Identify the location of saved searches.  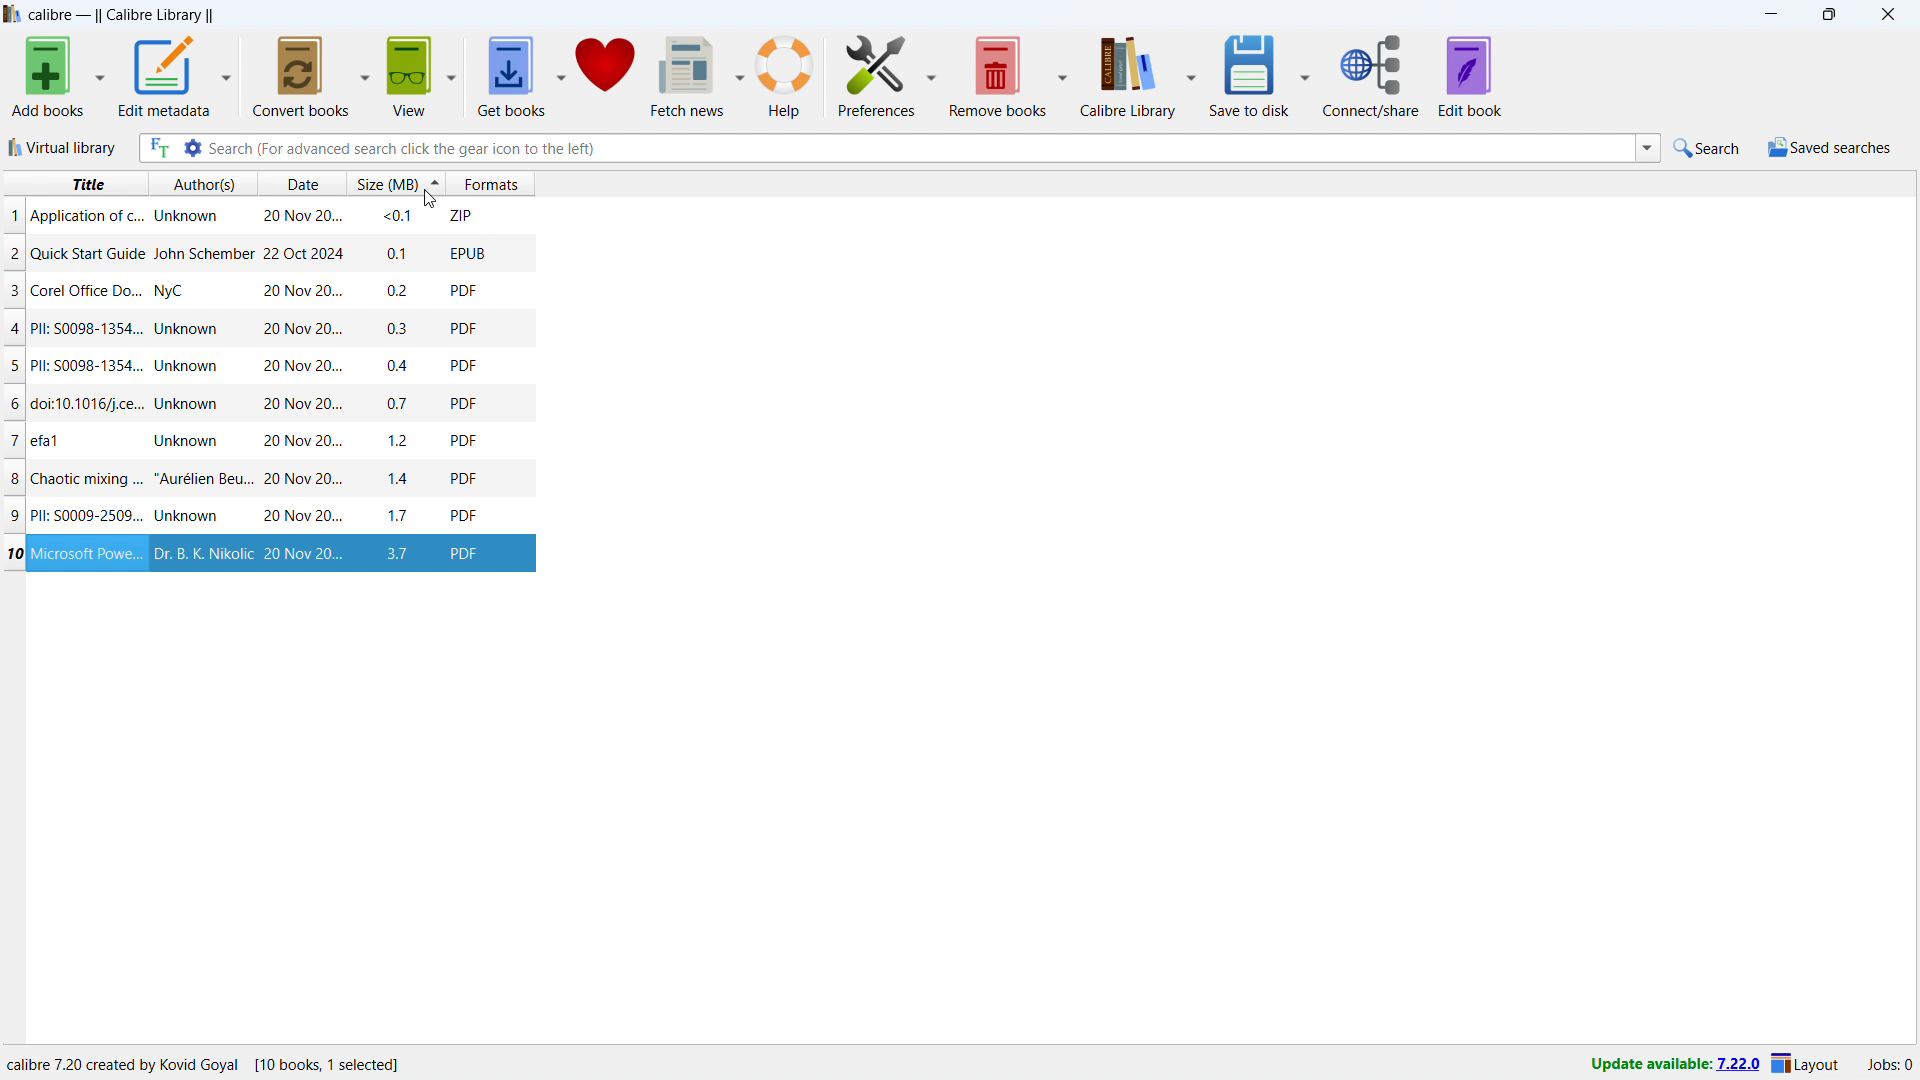
(1828, 147).